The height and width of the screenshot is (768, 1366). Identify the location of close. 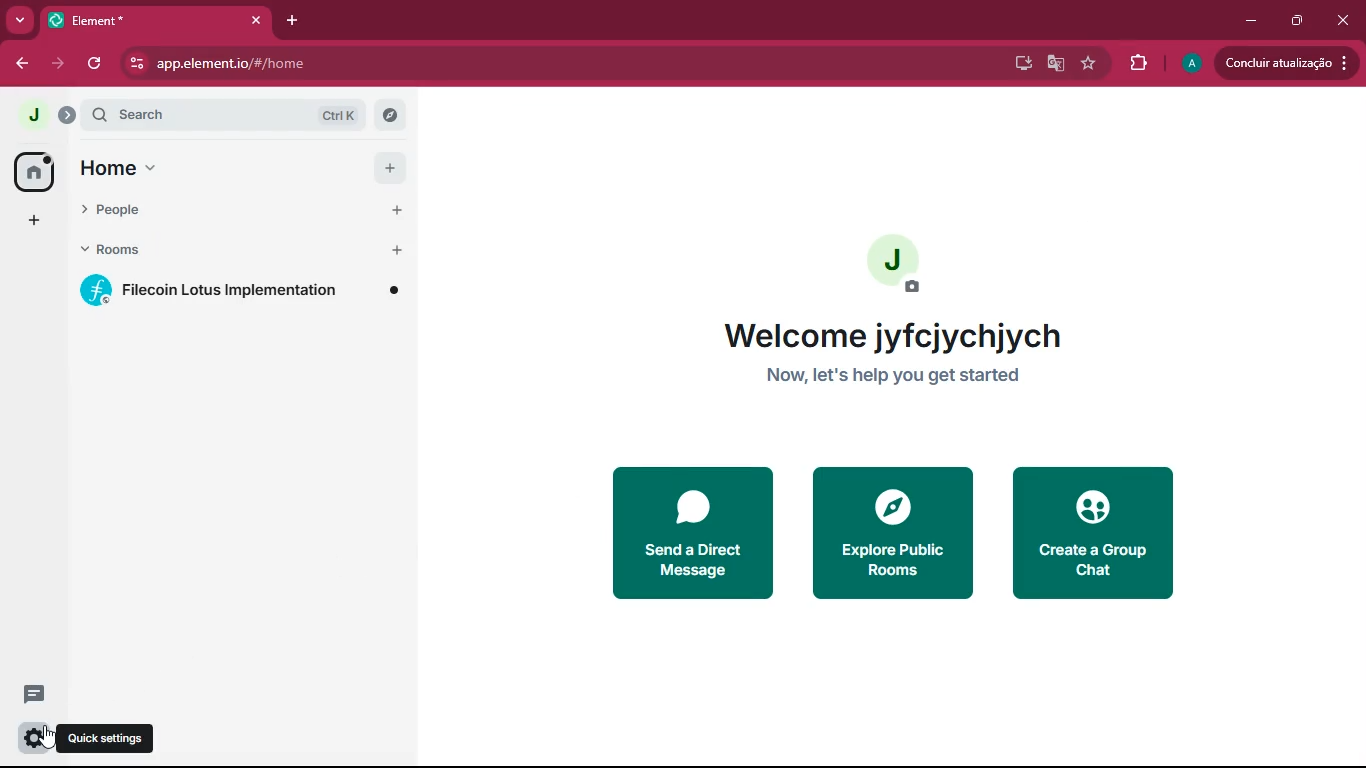
(1343, 21).